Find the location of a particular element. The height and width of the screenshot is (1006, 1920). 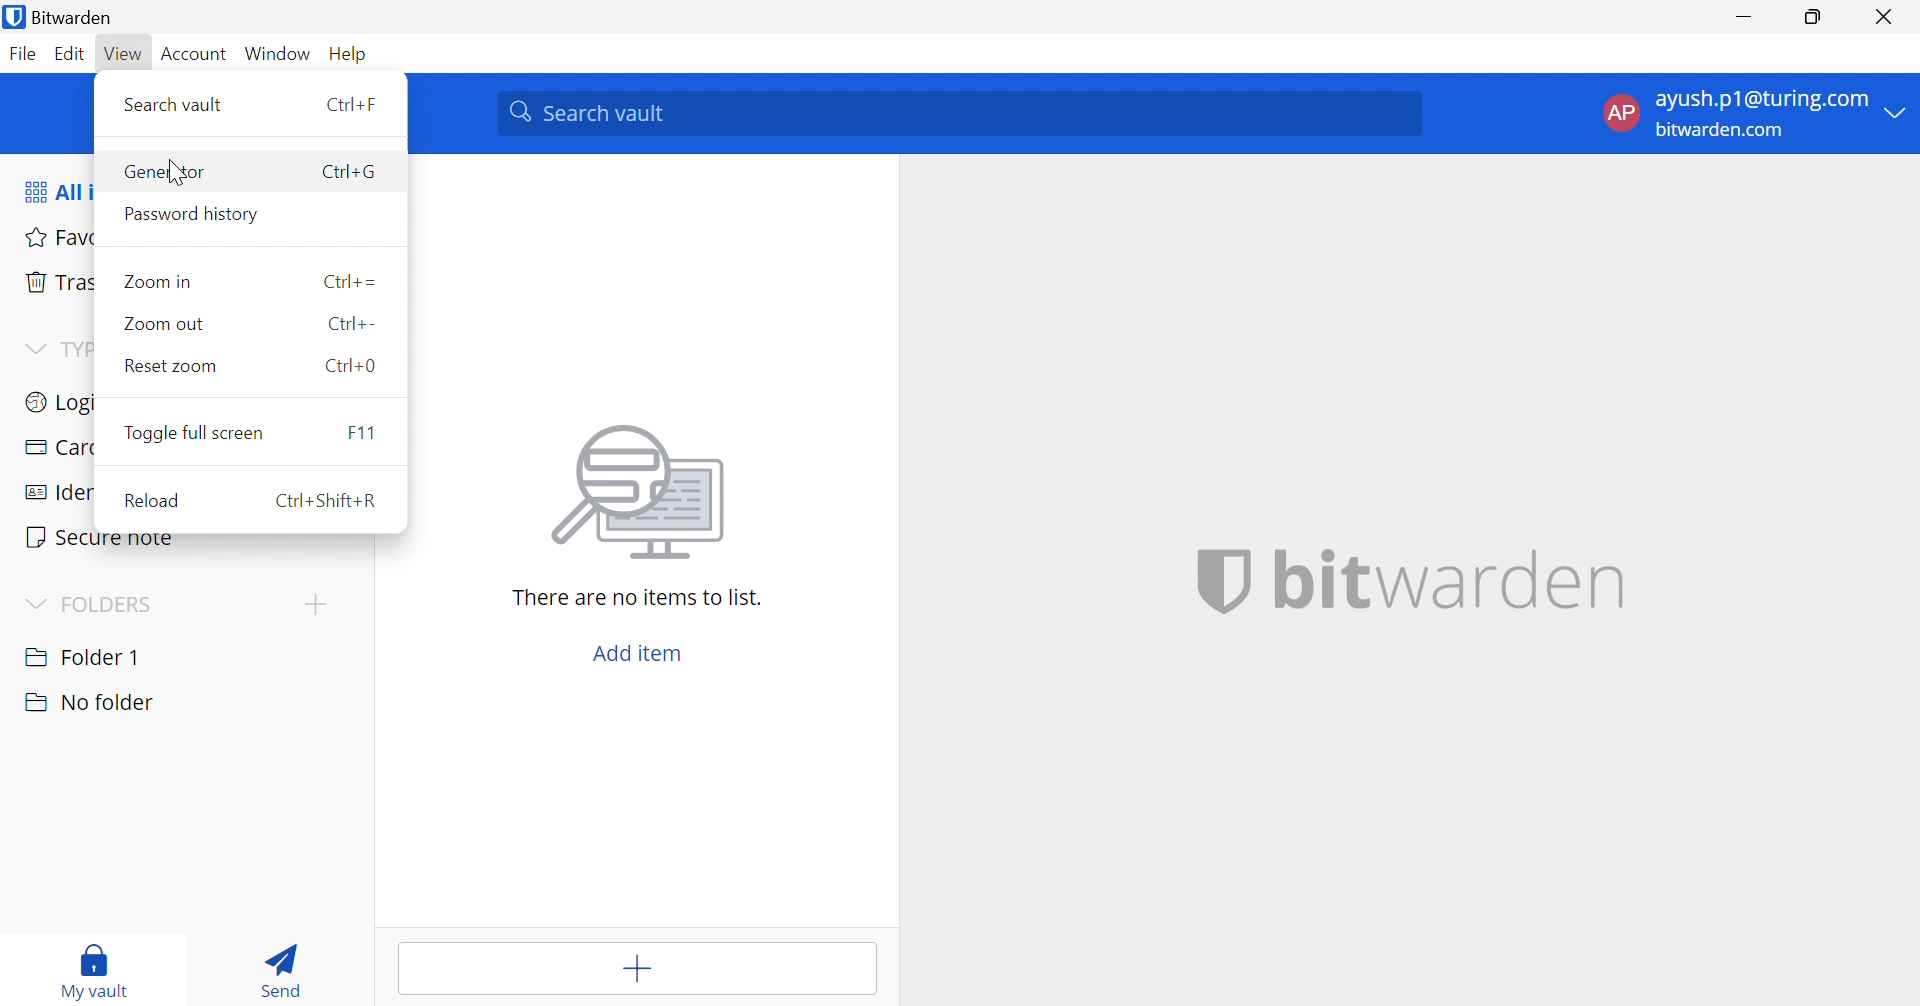

Close is located at coordinates (1887, 16).